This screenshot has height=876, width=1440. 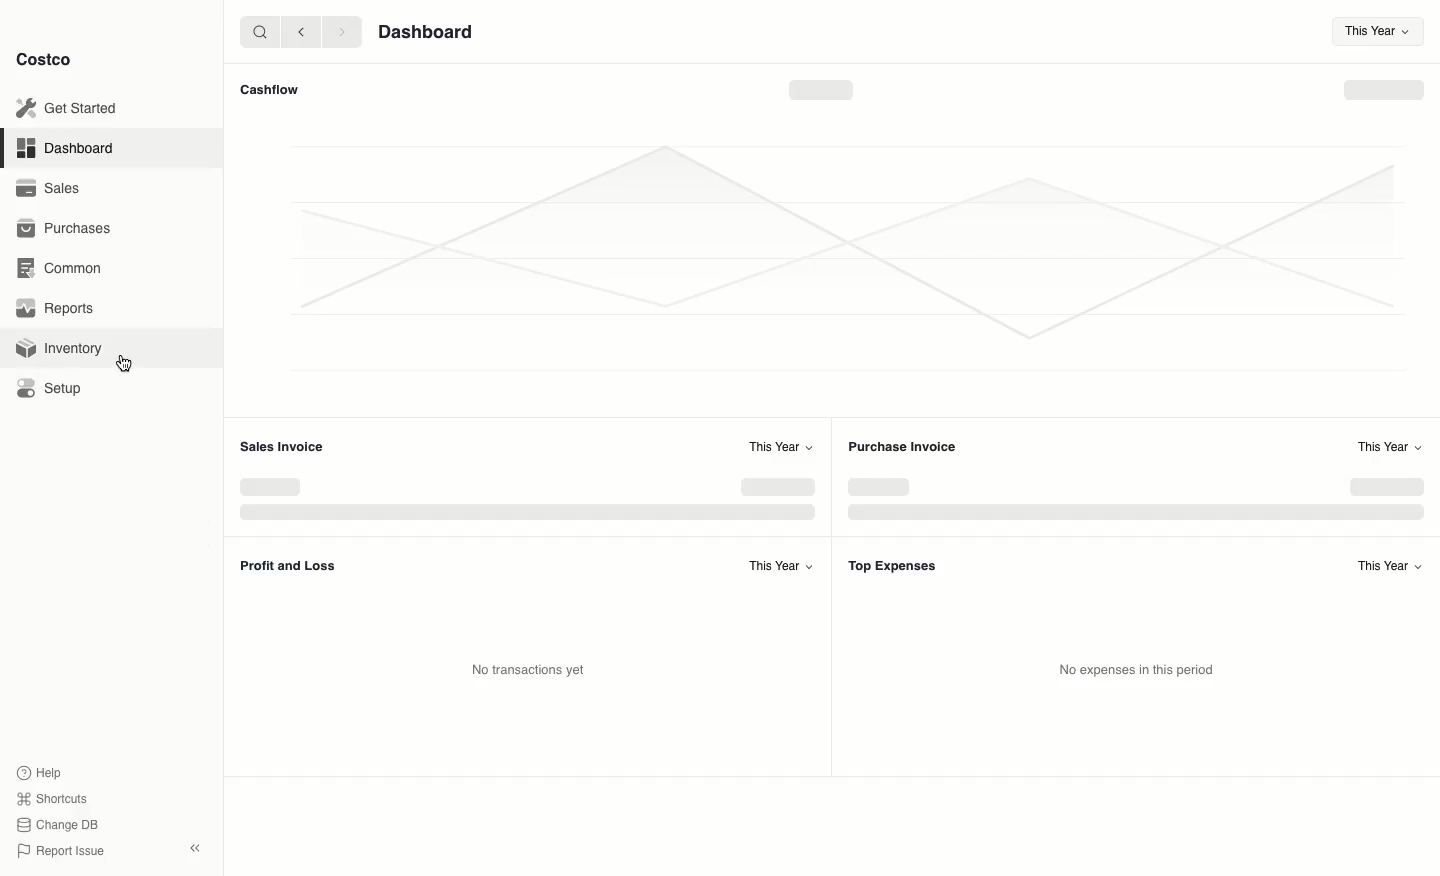 What do you see at coordinates (63, 851) in the screenshot?
I see `Report Issue` at bounding box center [63, 851].